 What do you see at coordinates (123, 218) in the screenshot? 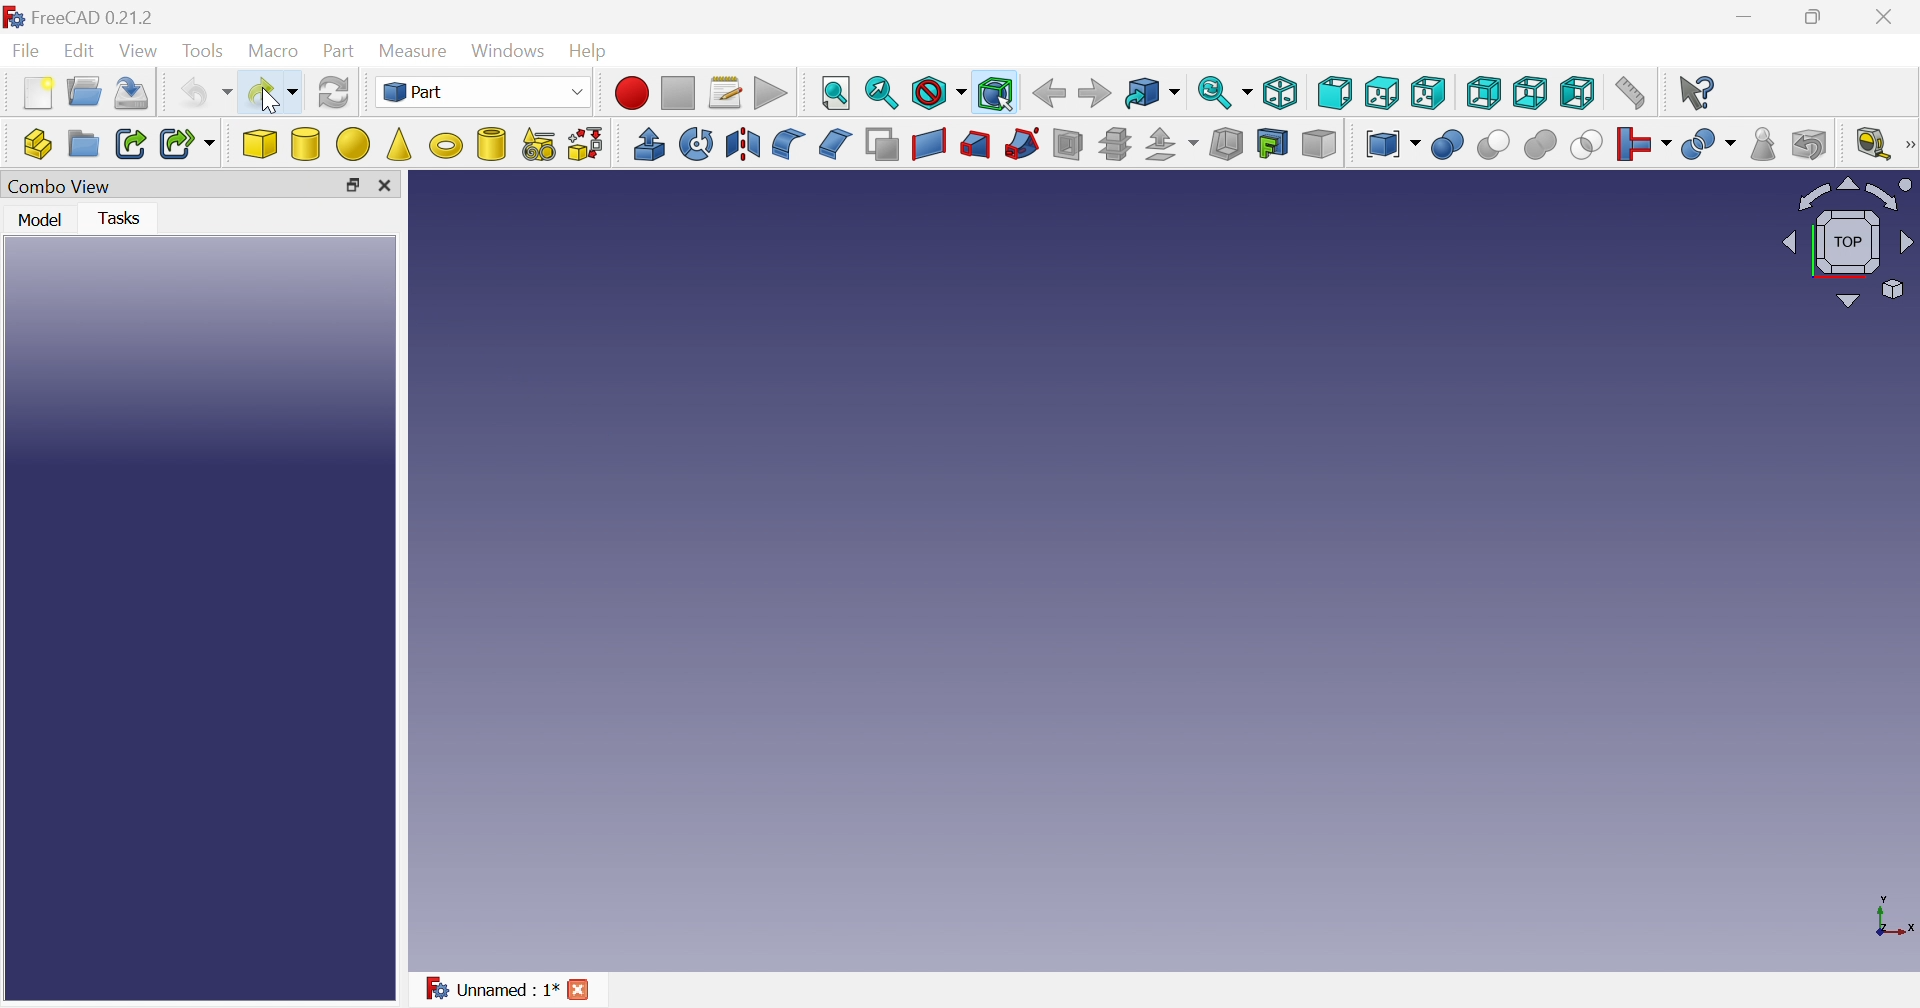
I see `Tasks` at bounding box center [123, 218].